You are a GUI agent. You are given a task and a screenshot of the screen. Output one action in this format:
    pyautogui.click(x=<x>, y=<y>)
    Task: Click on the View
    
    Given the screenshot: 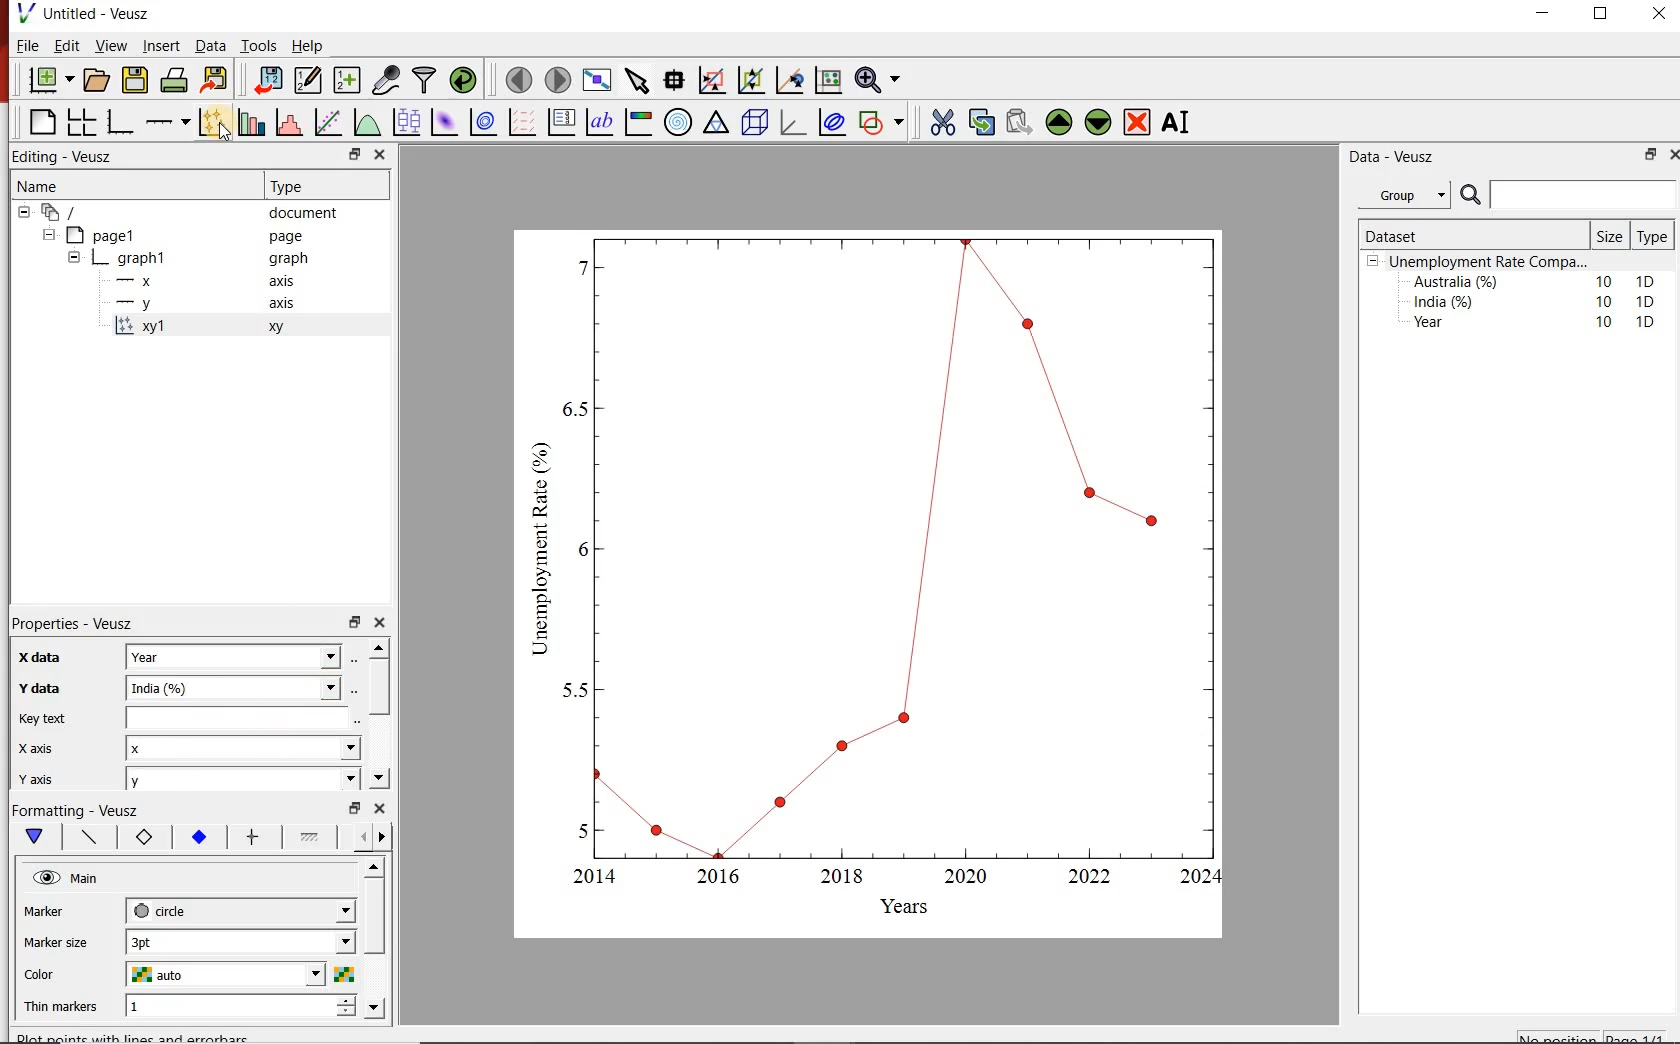 What is the action you would take?
    pyautogui.click(x=109, y=46)
    